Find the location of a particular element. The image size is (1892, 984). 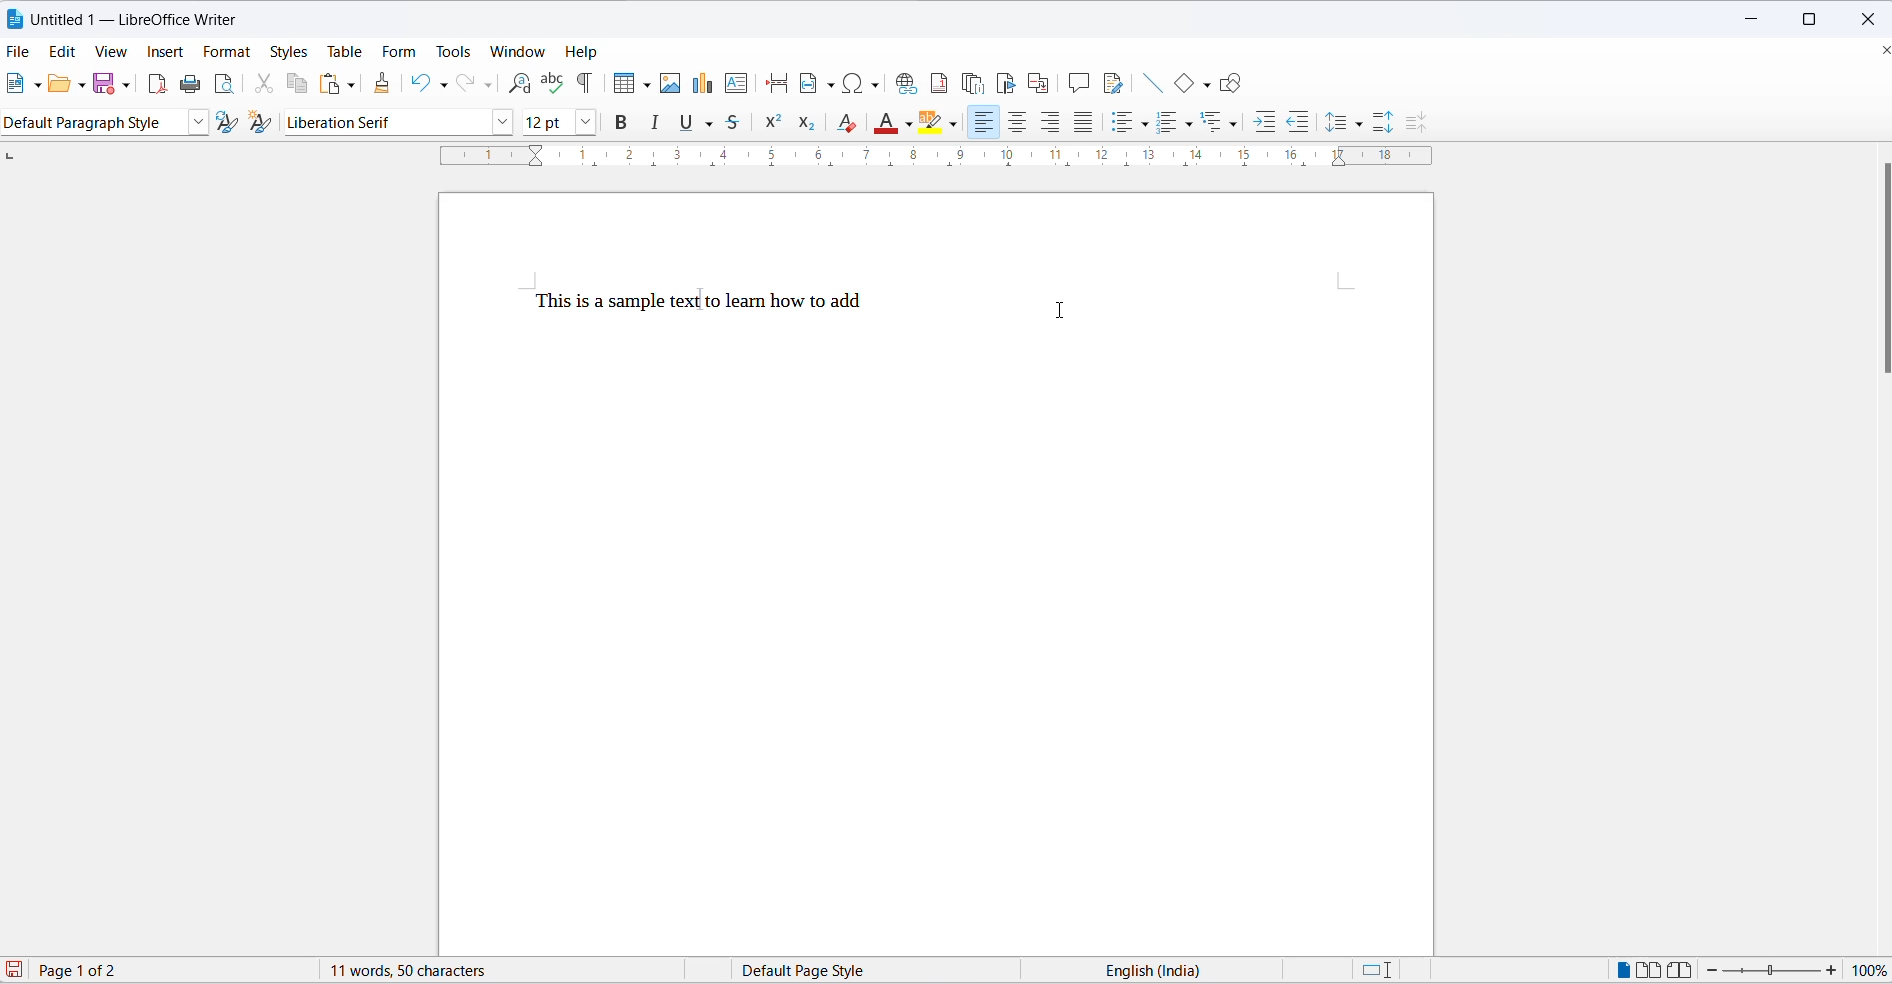

cursor is located at coordinates (1066, 313).